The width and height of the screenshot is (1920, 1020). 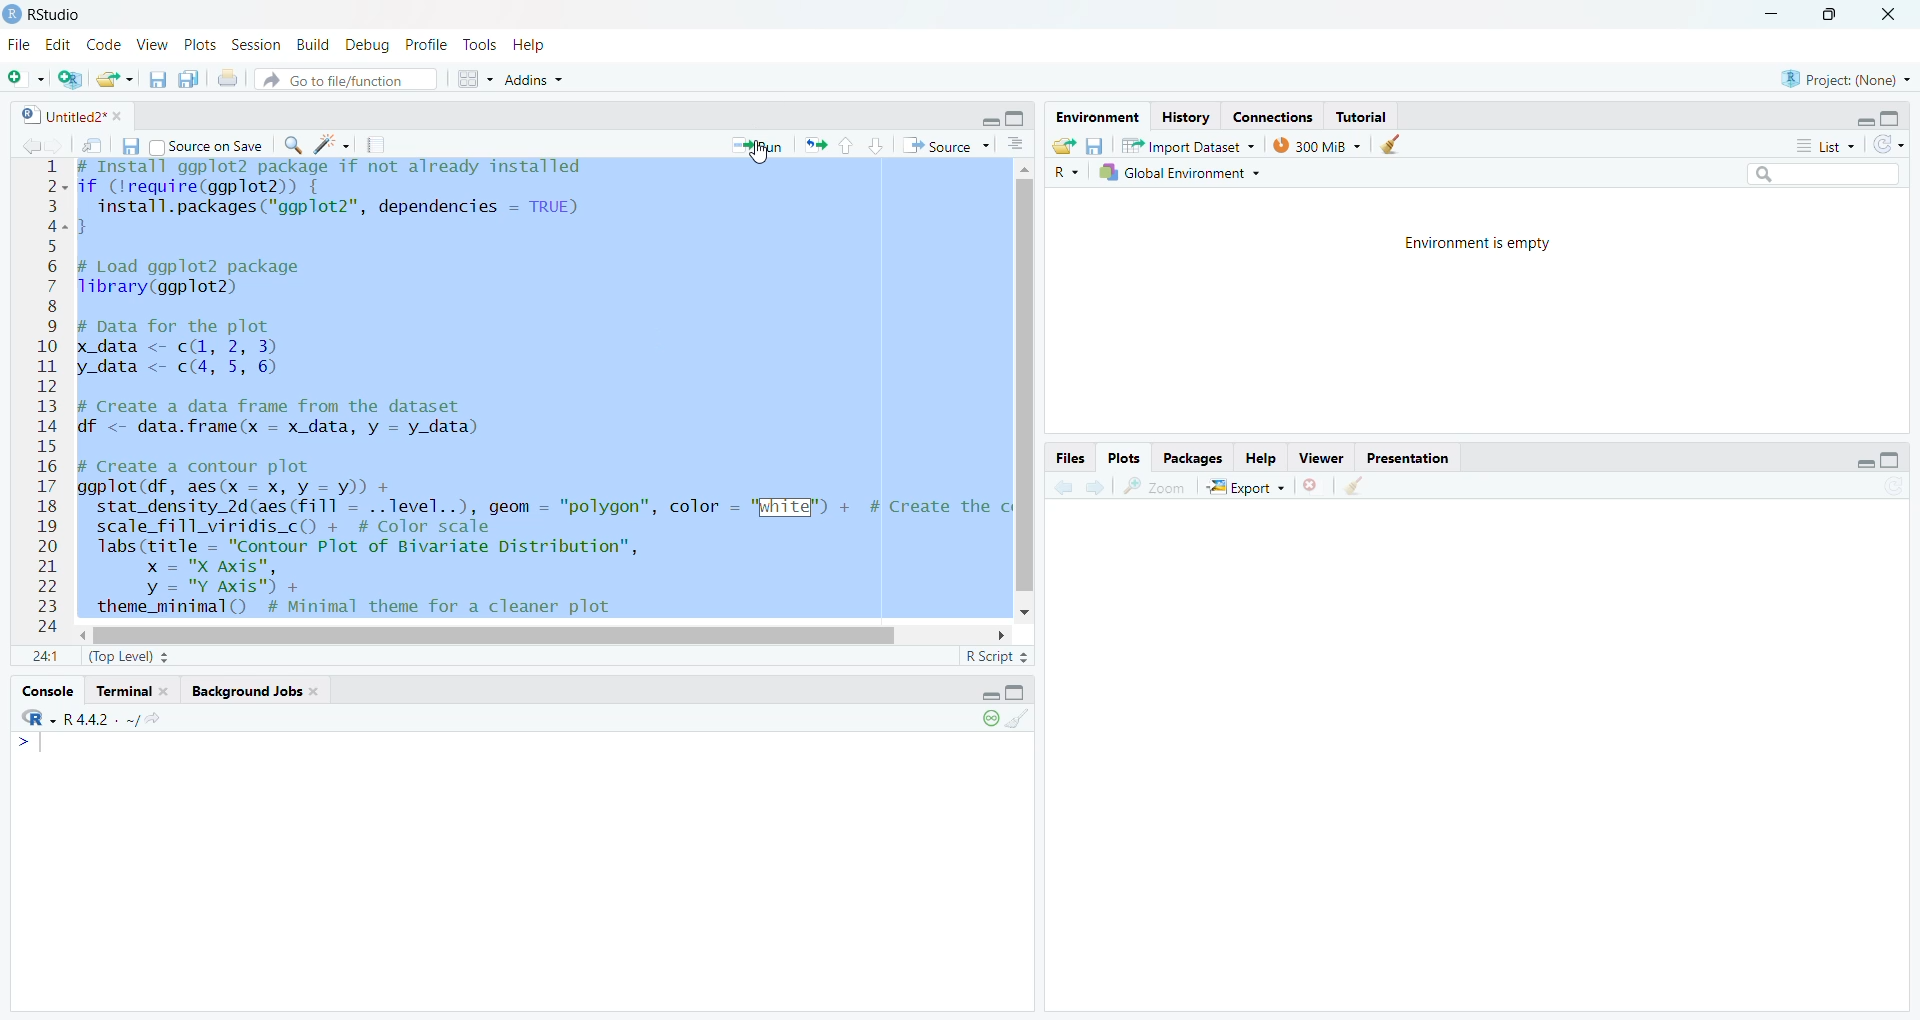 What do you see at coordinates (311, 44) in the screenshot?
I see `Build` at bounding box center [311, 44].